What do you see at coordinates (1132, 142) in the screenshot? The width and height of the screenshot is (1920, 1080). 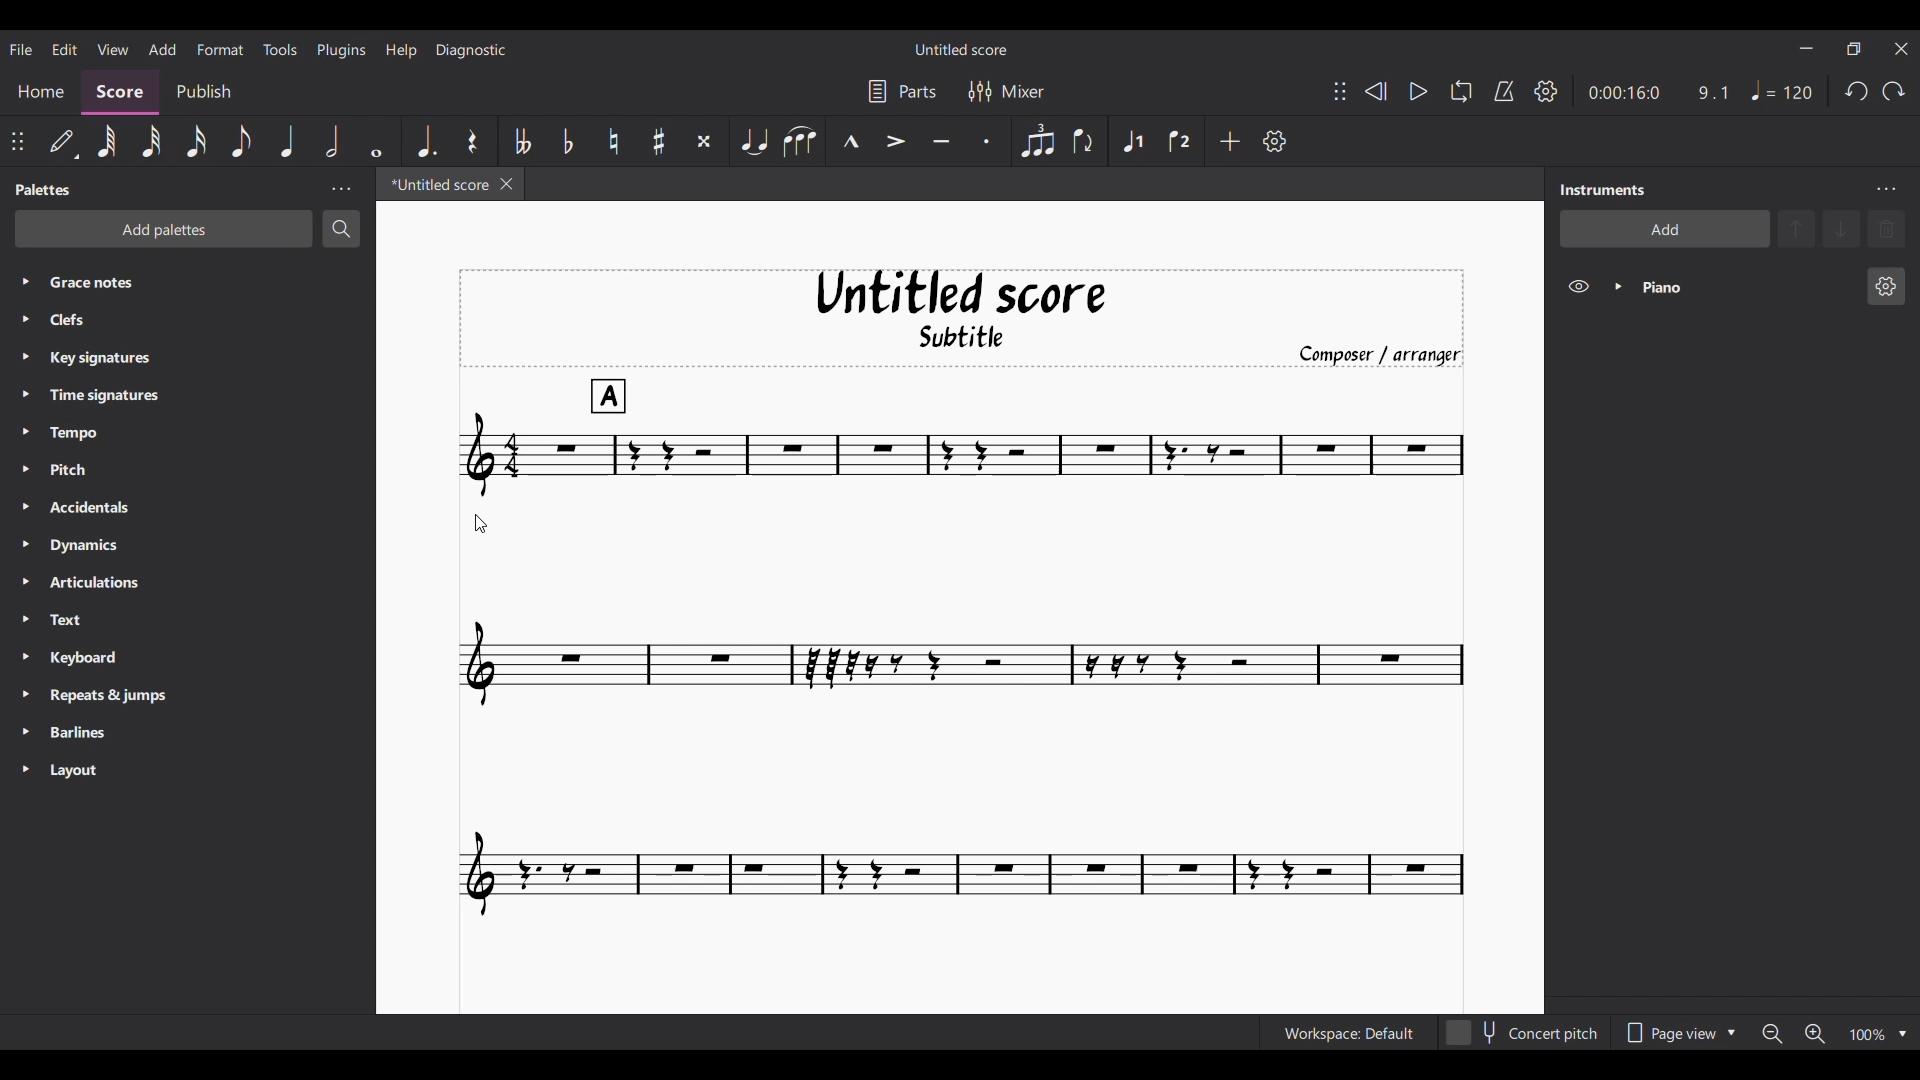 I see `Voice 1` at bounding box center [1132, 142].